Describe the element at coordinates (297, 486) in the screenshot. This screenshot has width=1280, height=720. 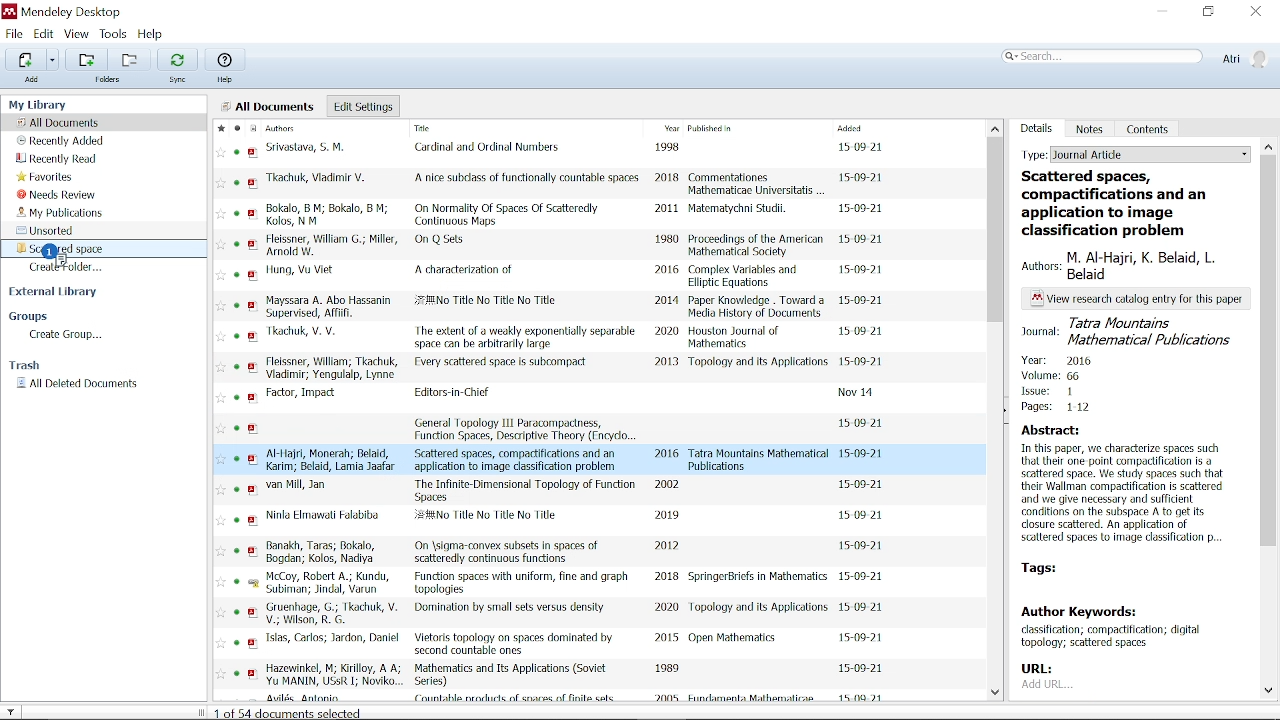
I see `authors` at that location.